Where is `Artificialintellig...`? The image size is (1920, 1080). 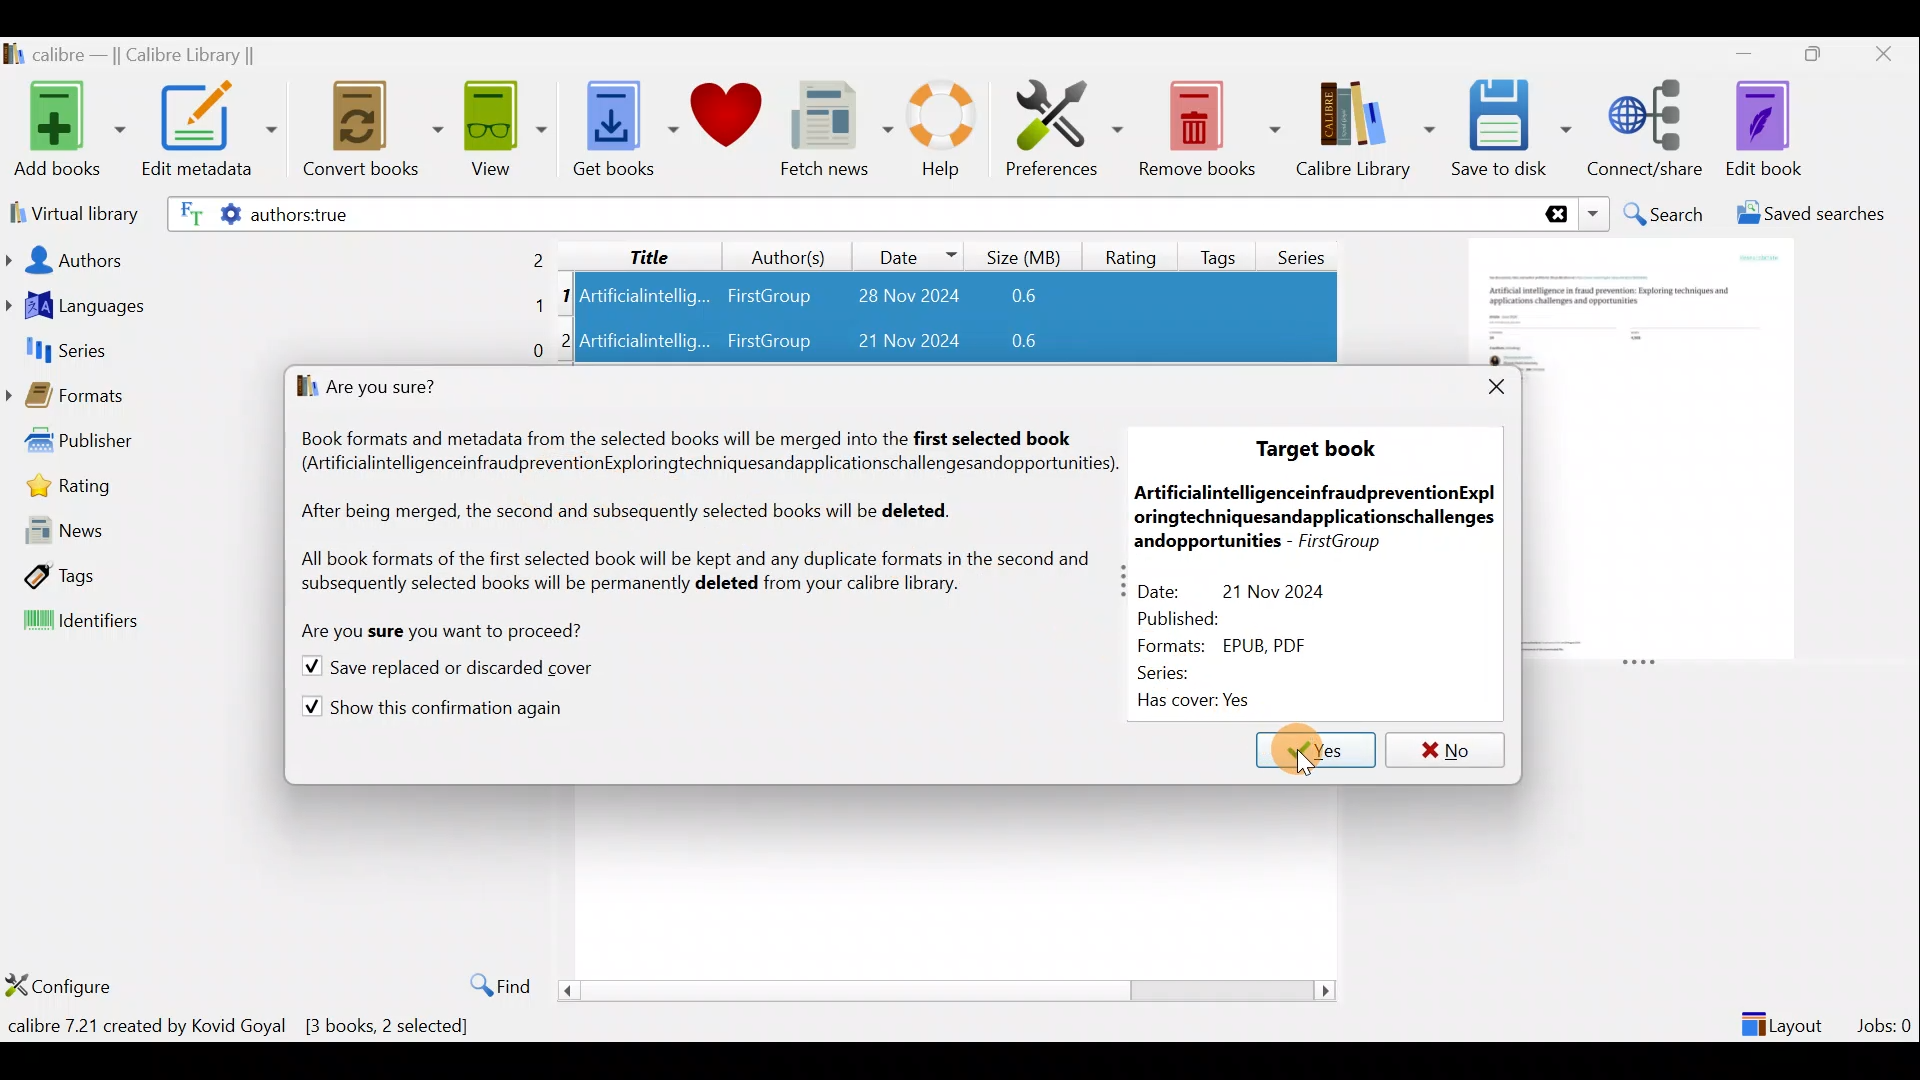 Artificialintellig... is located at coordinates (647, 294).